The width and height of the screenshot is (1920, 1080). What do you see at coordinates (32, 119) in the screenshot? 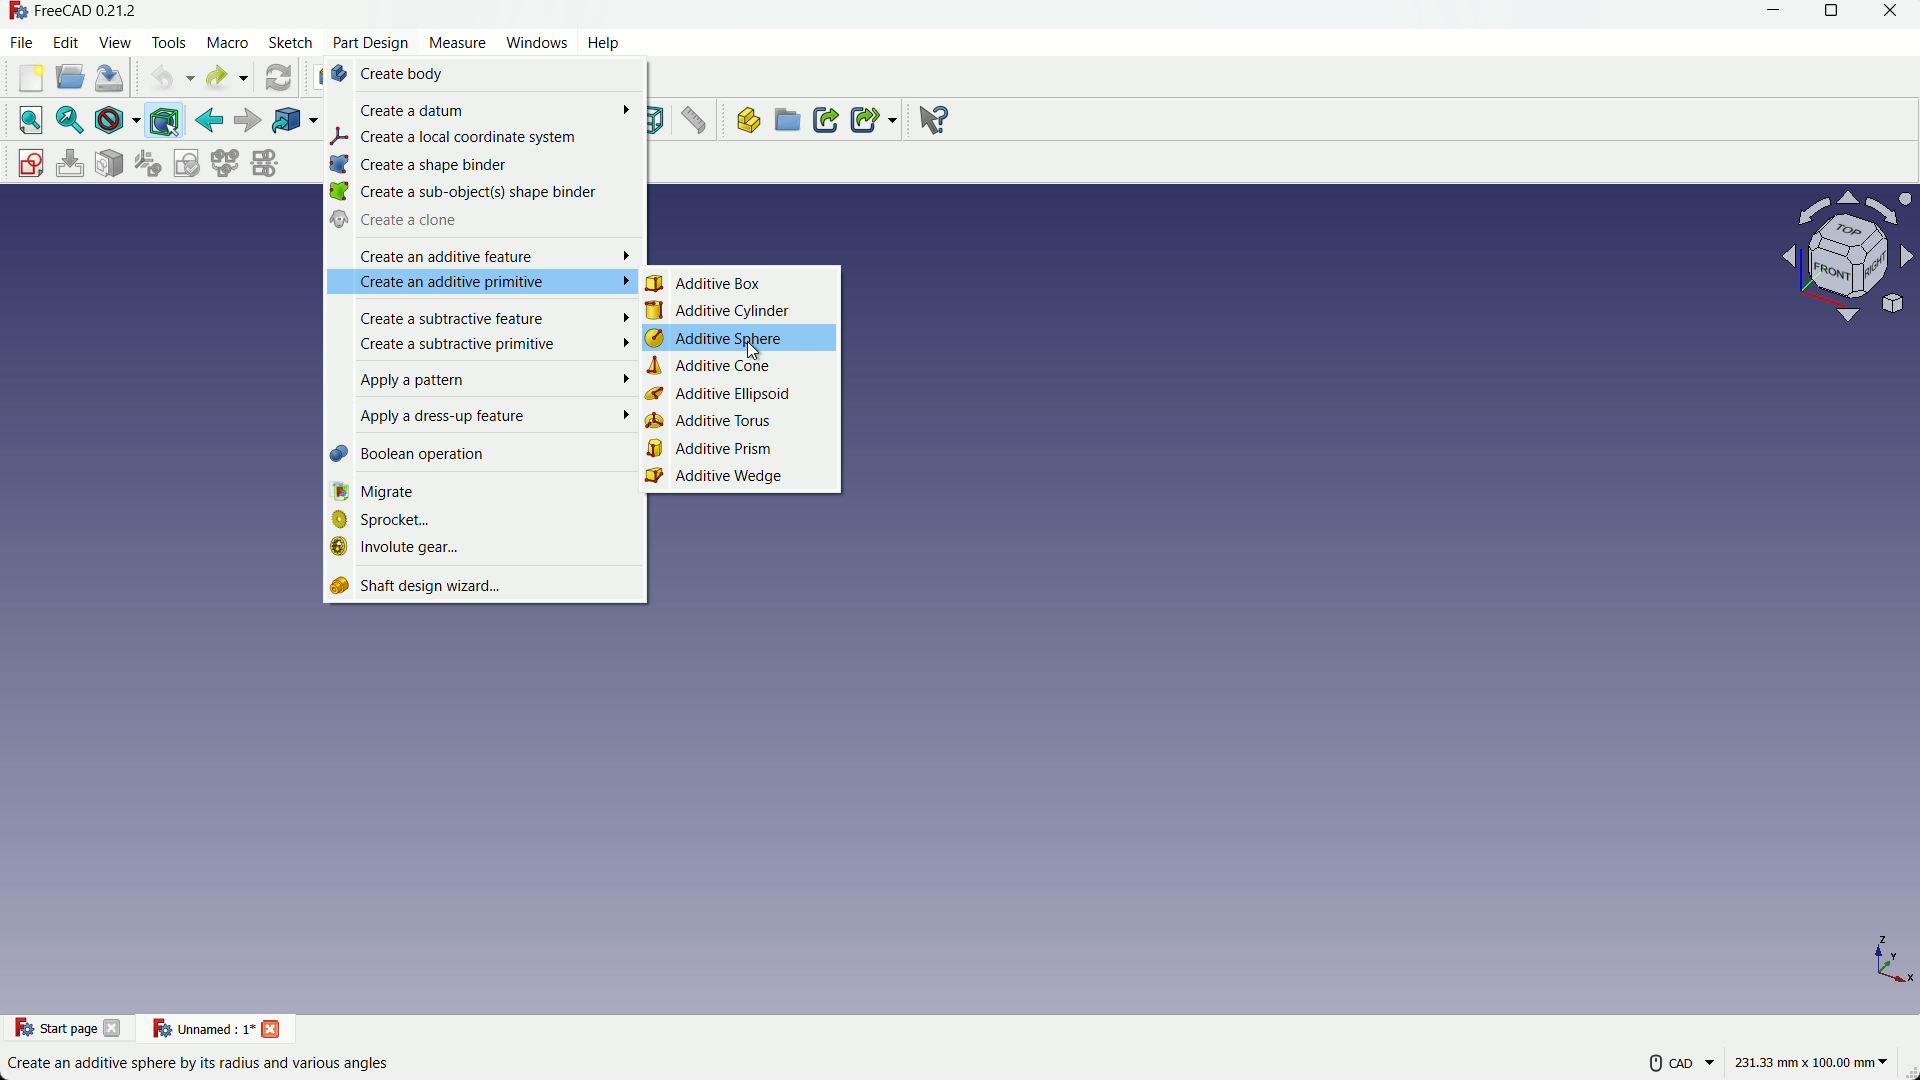
I see `fit all` at bounding box center [32, 119].